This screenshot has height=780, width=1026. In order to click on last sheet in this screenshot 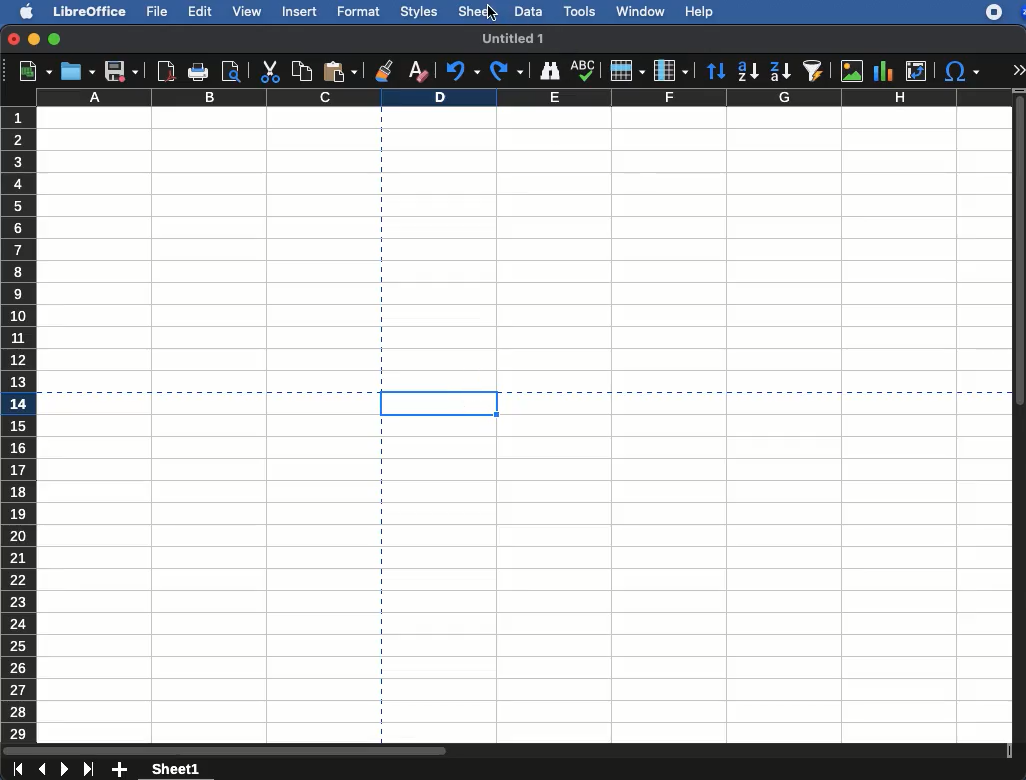, I will do `click(91, 769)`.